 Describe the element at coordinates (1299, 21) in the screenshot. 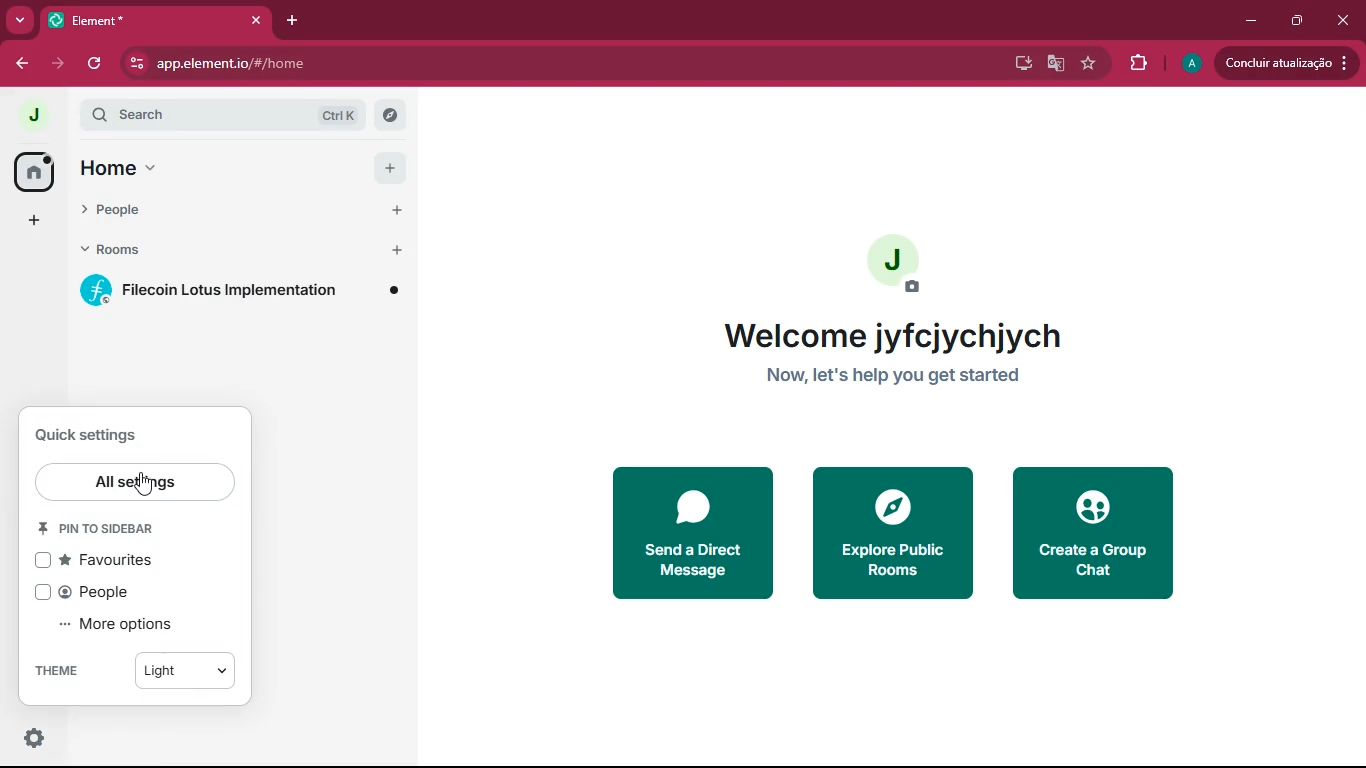

I see `maximize` at that location.